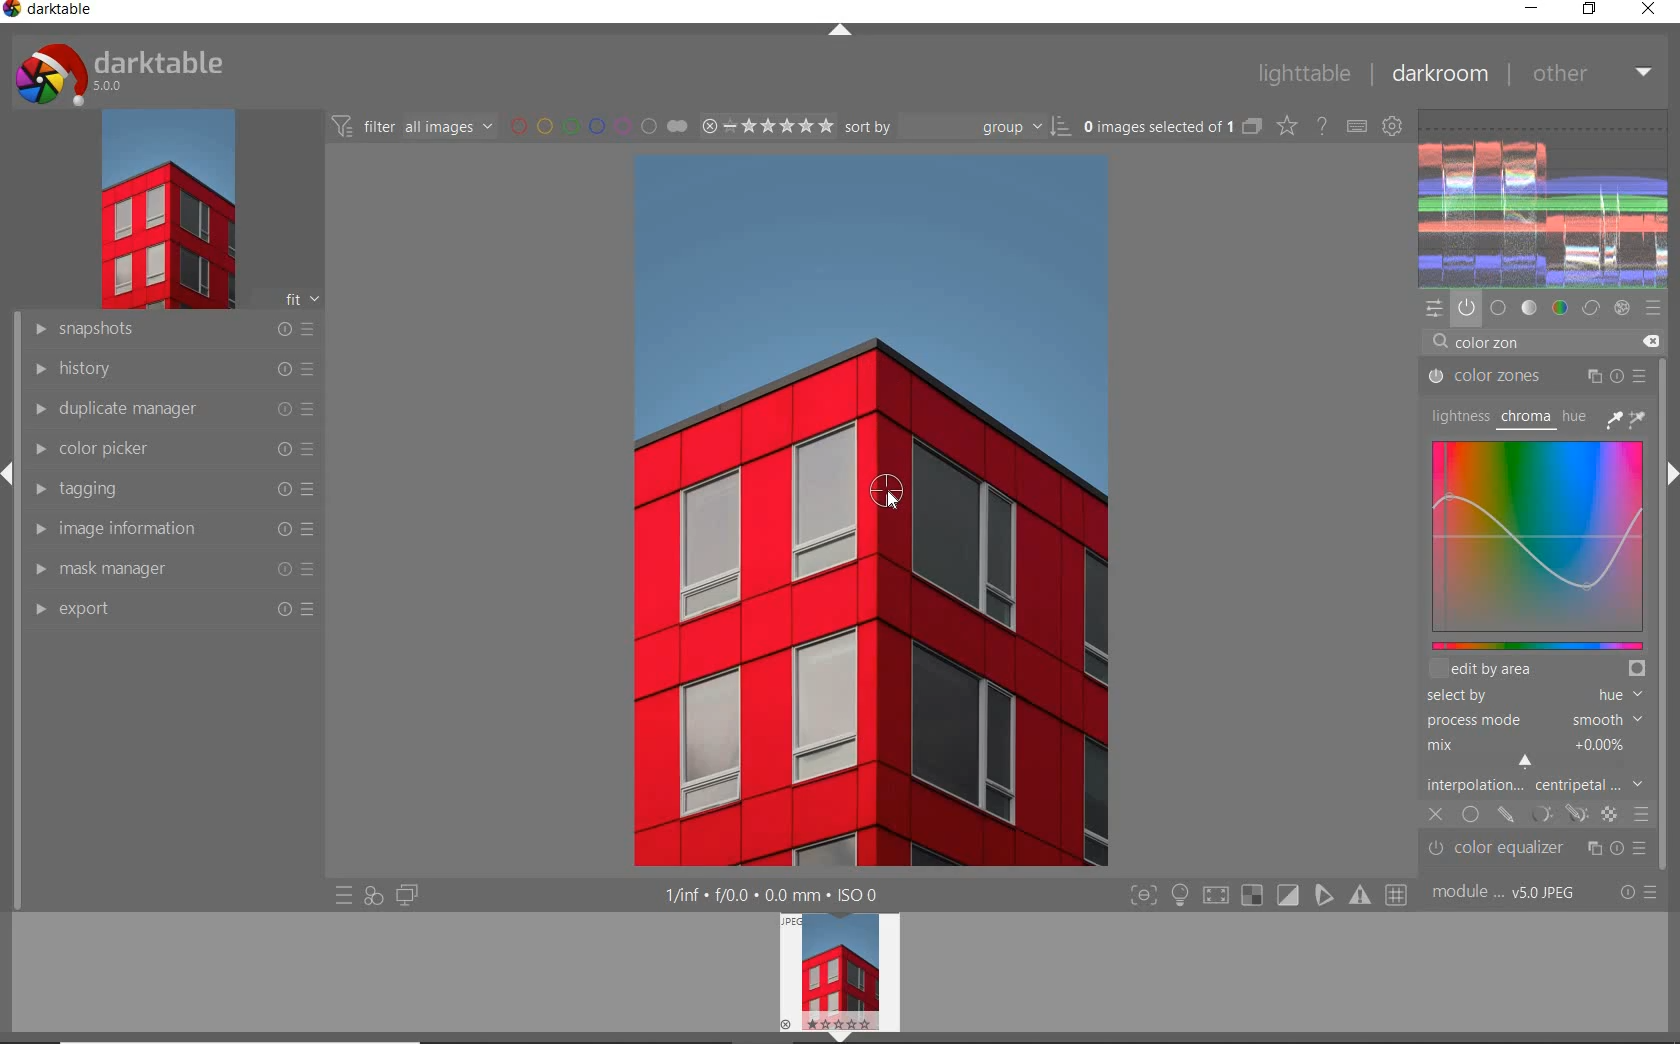 This screenshot has width=1680, height=1044. What do you see at coordinates (1532, 10) in the screenshot?
I see `minimize` at bounding box center [1532, 10].